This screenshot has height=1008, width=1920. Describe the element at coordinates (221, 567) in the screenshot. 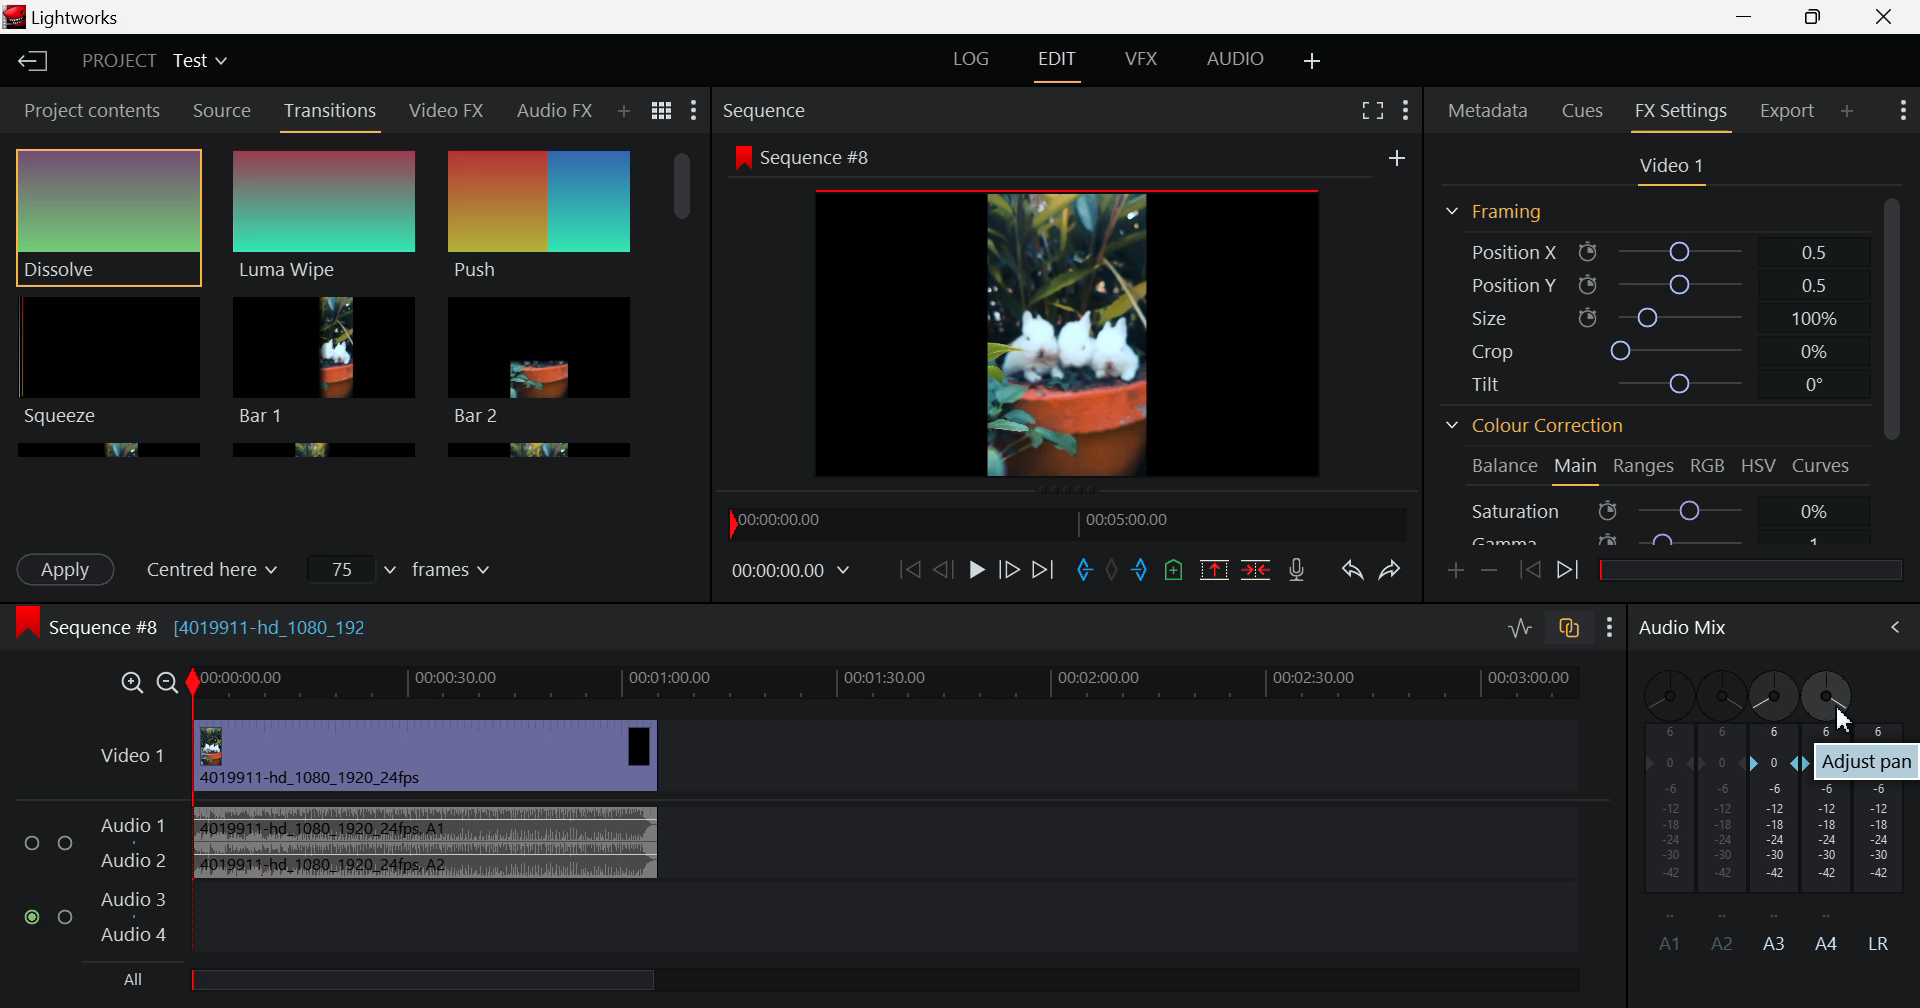

I see `Centered here` at that location.